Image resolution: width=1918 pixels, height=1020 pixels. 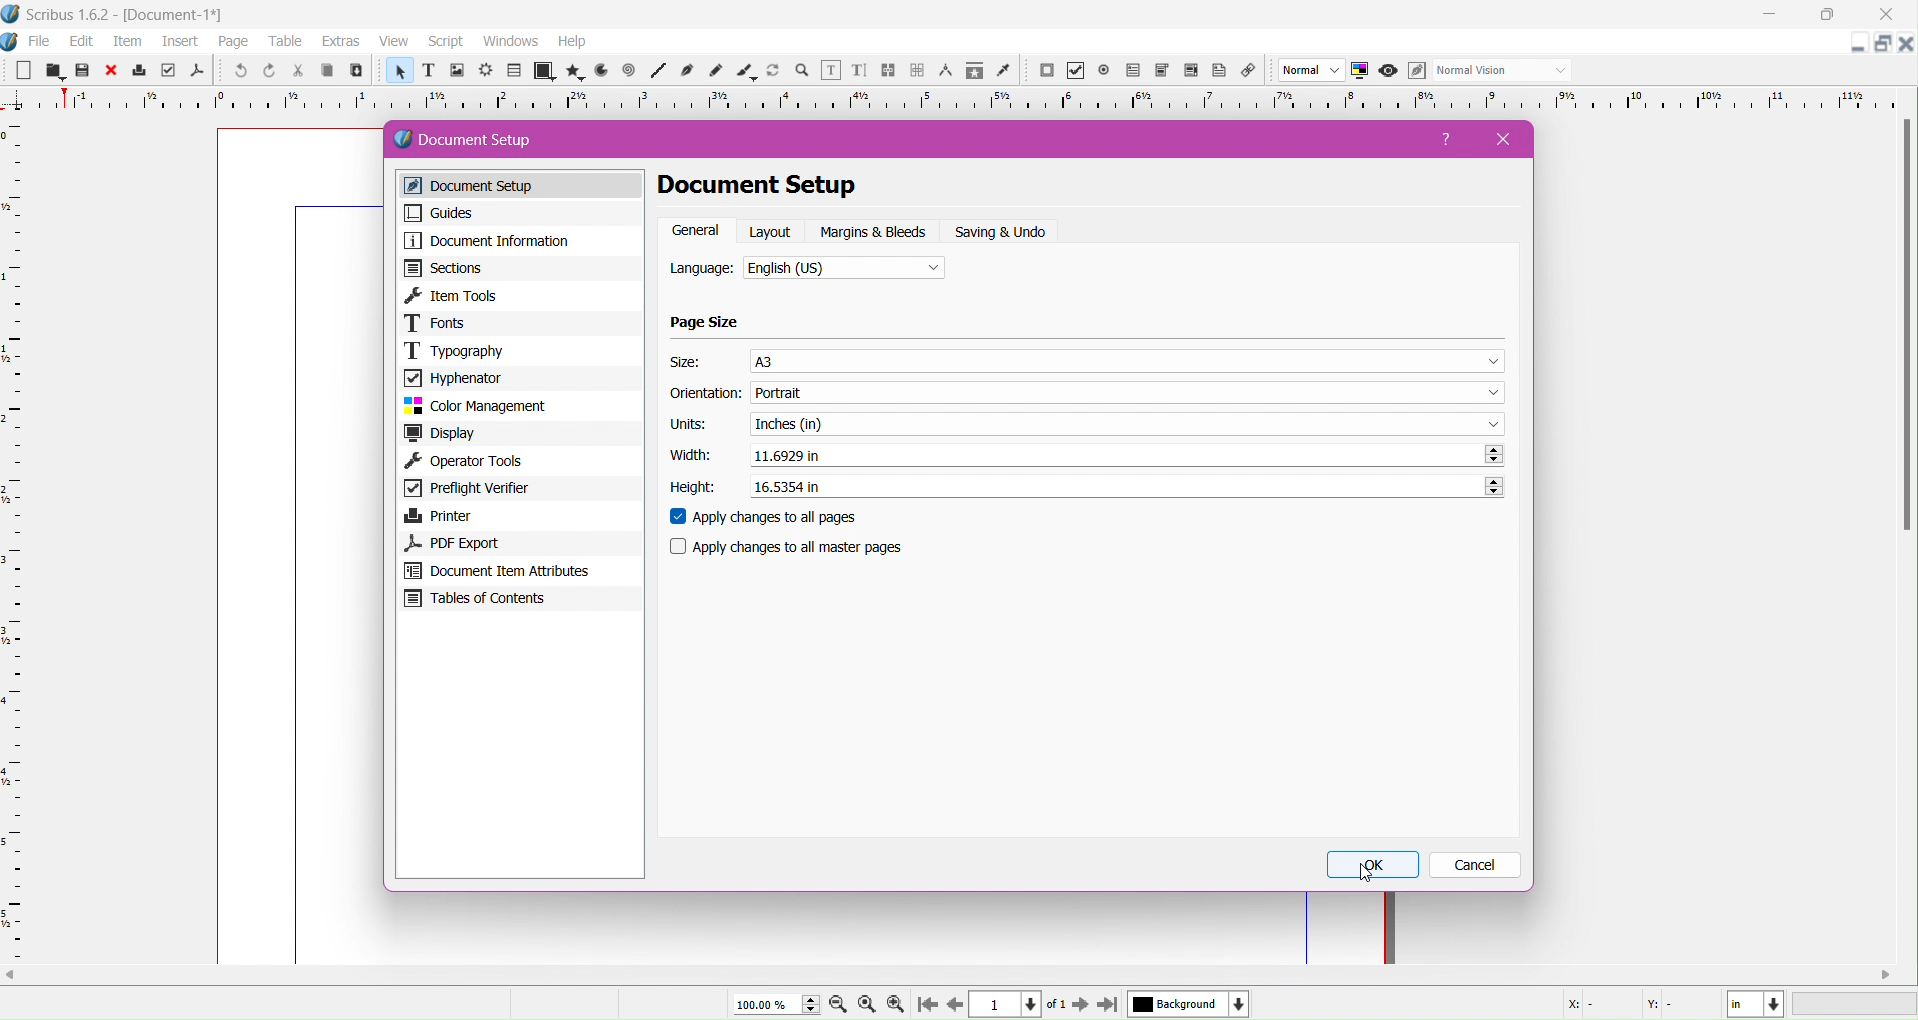 I want to click on Select the required Unit, so click(x=1127, y=423).